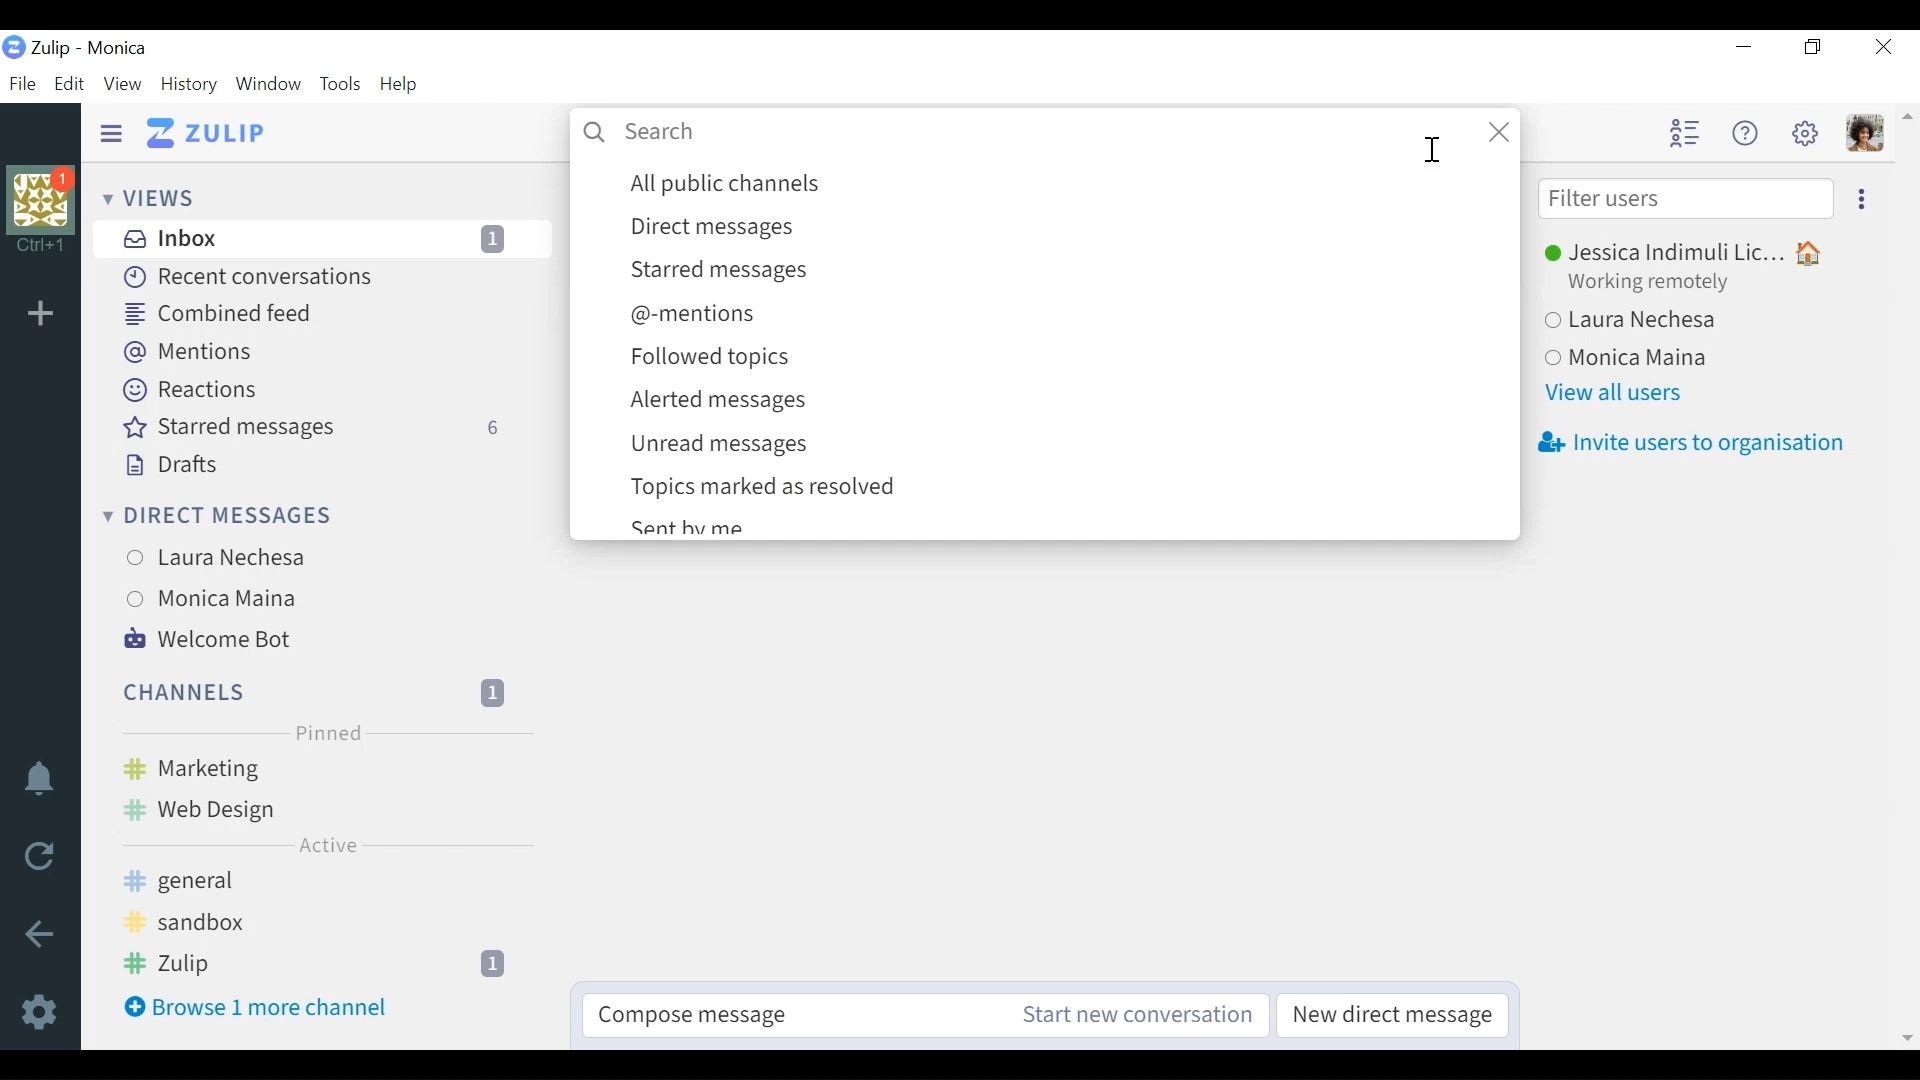 This screenshot has width=1920, height=1080. Describe the element at coordinates (1058, 486) in the screenshot. I see `Topics marked as resolved` at that location.